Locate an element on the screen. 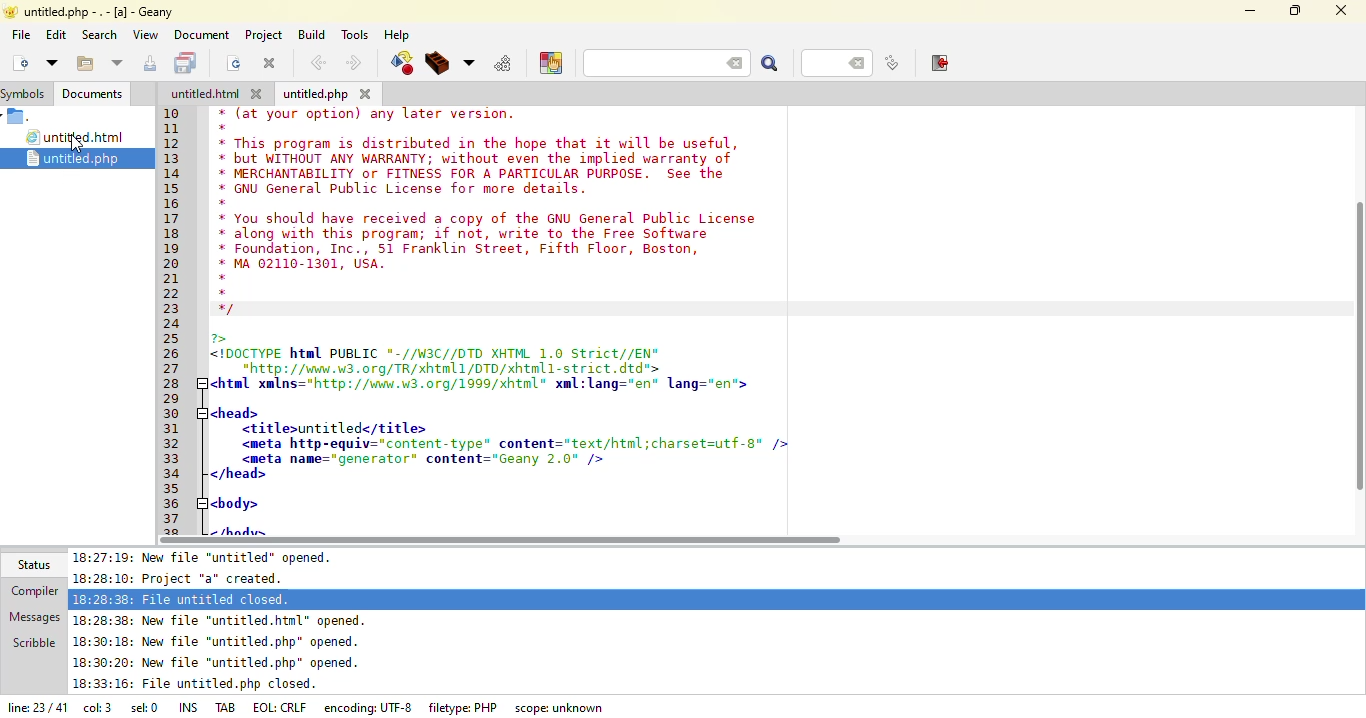 This screenshot has height=718, width=1366. choose more is located at coordinates (471, 61).